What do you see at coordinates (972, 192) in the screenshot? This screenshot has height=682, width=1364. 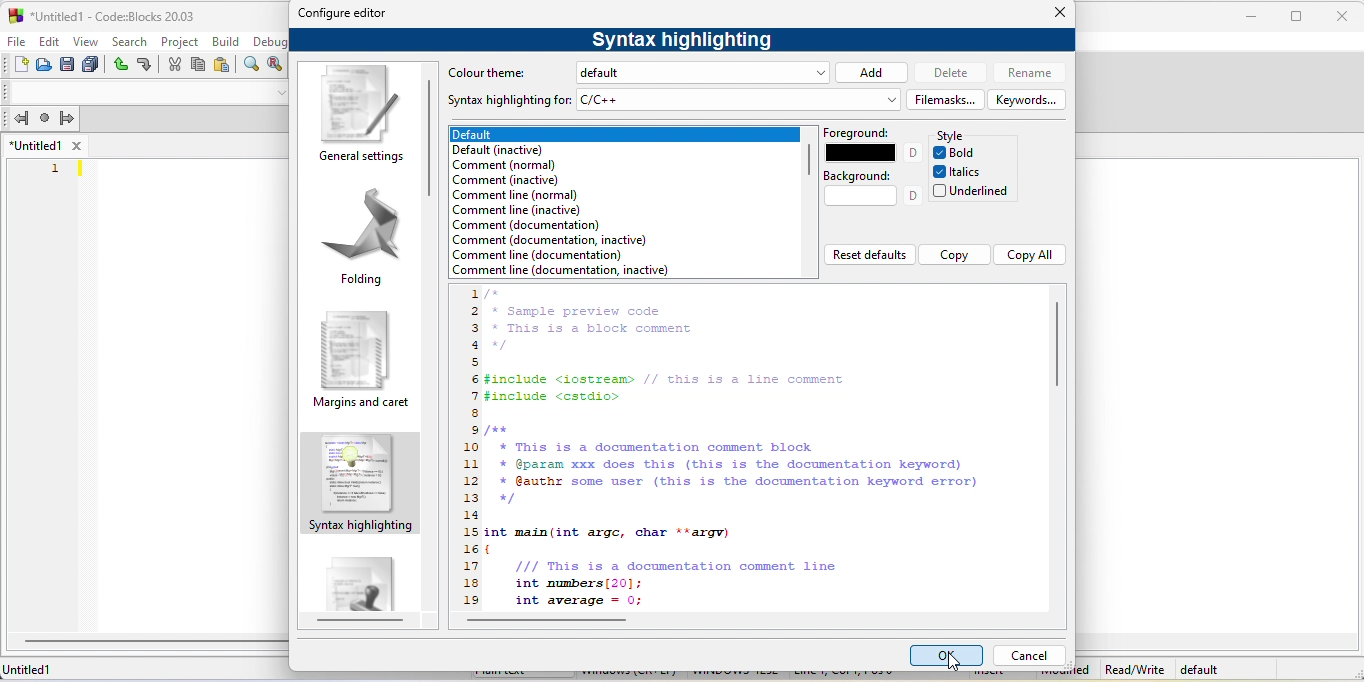 I see `underline` at bounding box center [972, 192].